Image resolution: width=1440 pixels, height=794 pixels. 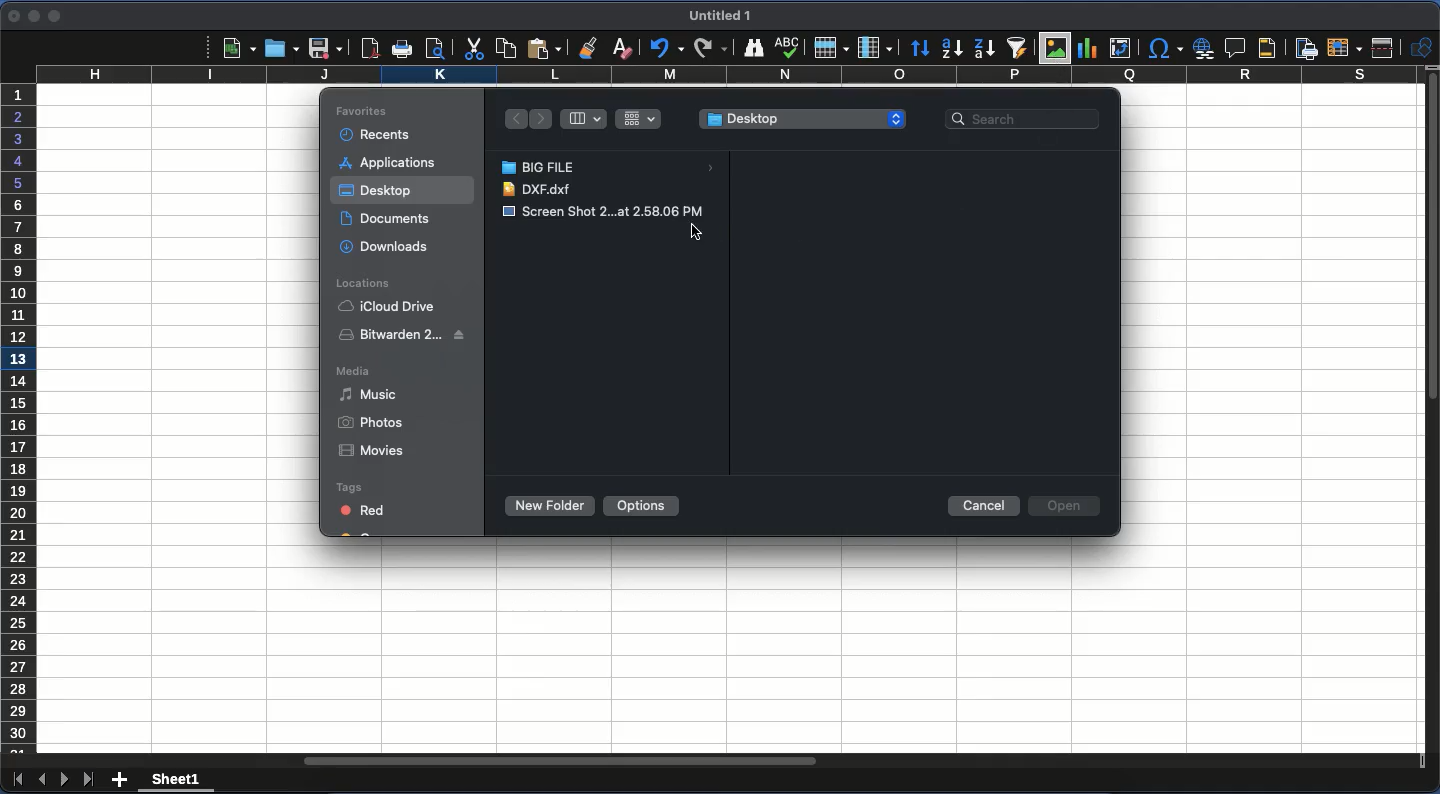 I want to click on maximize, so click(x=52, y=17).